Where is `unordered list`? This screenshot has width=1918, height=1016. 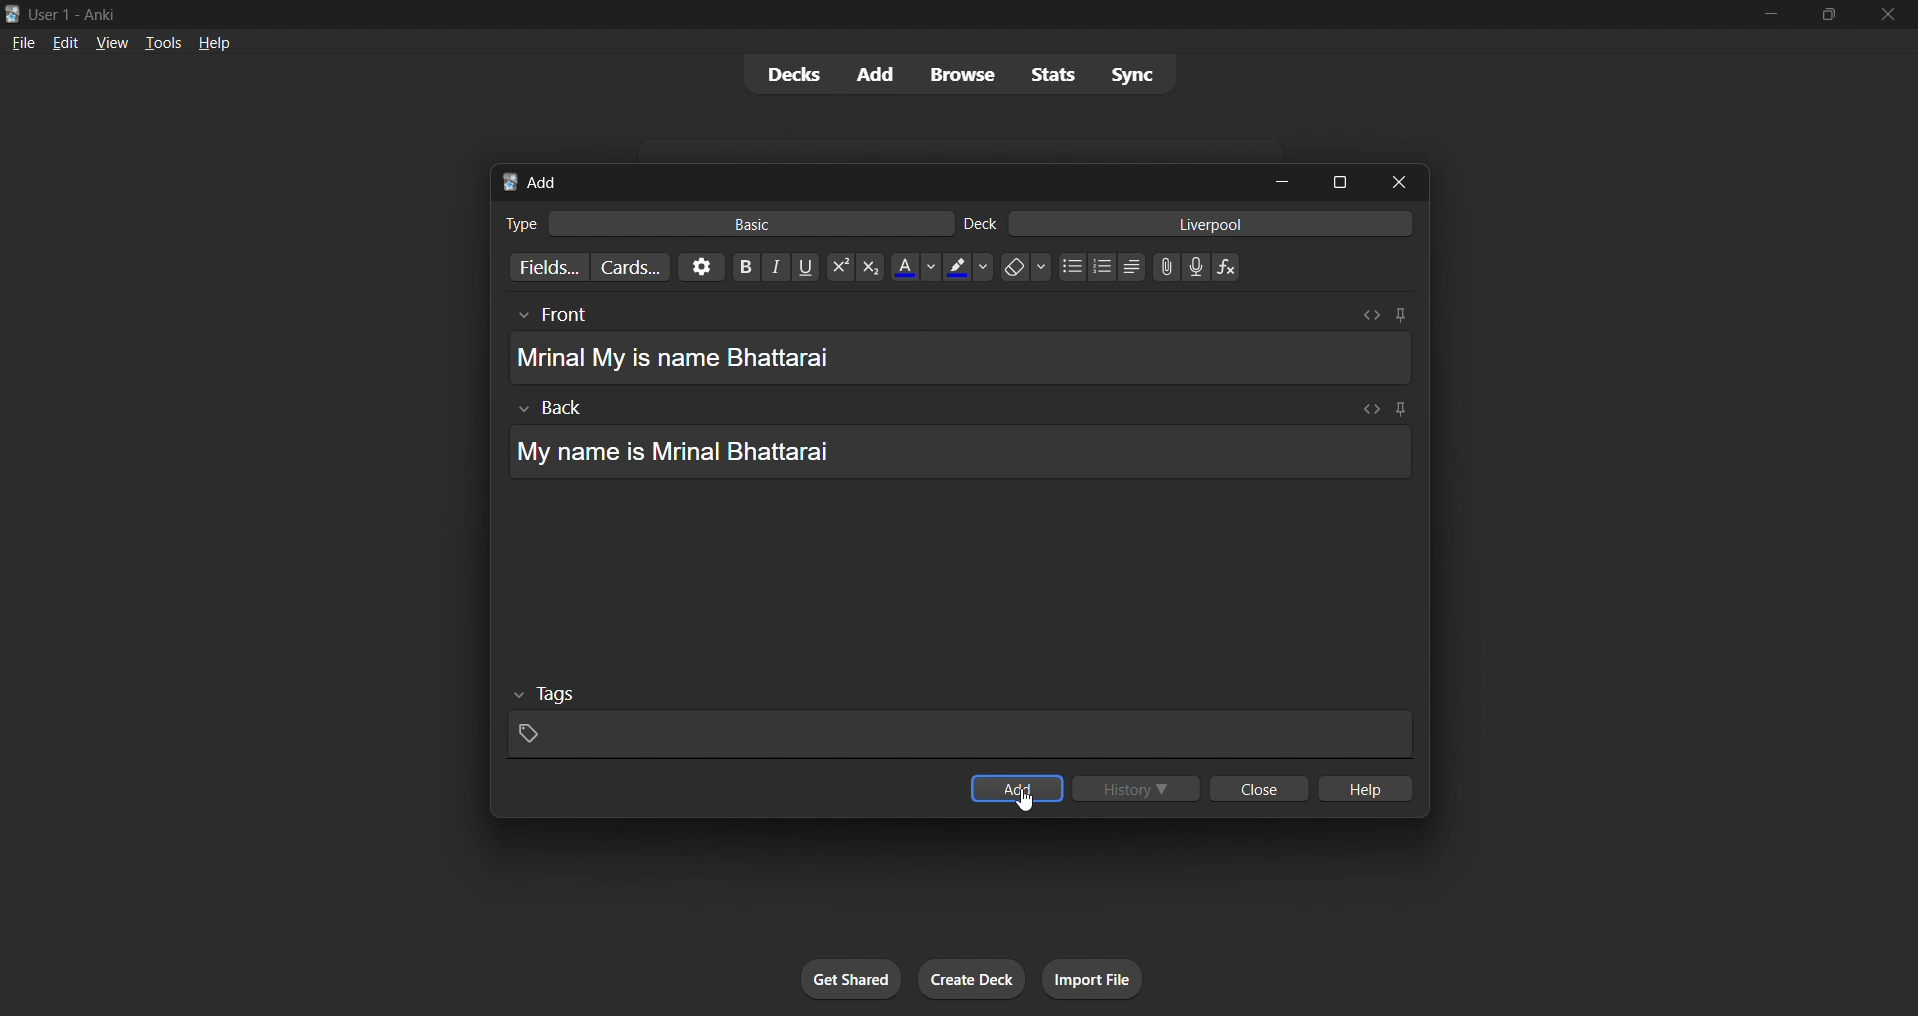 unordered list is located at coordinates (1126, 269).